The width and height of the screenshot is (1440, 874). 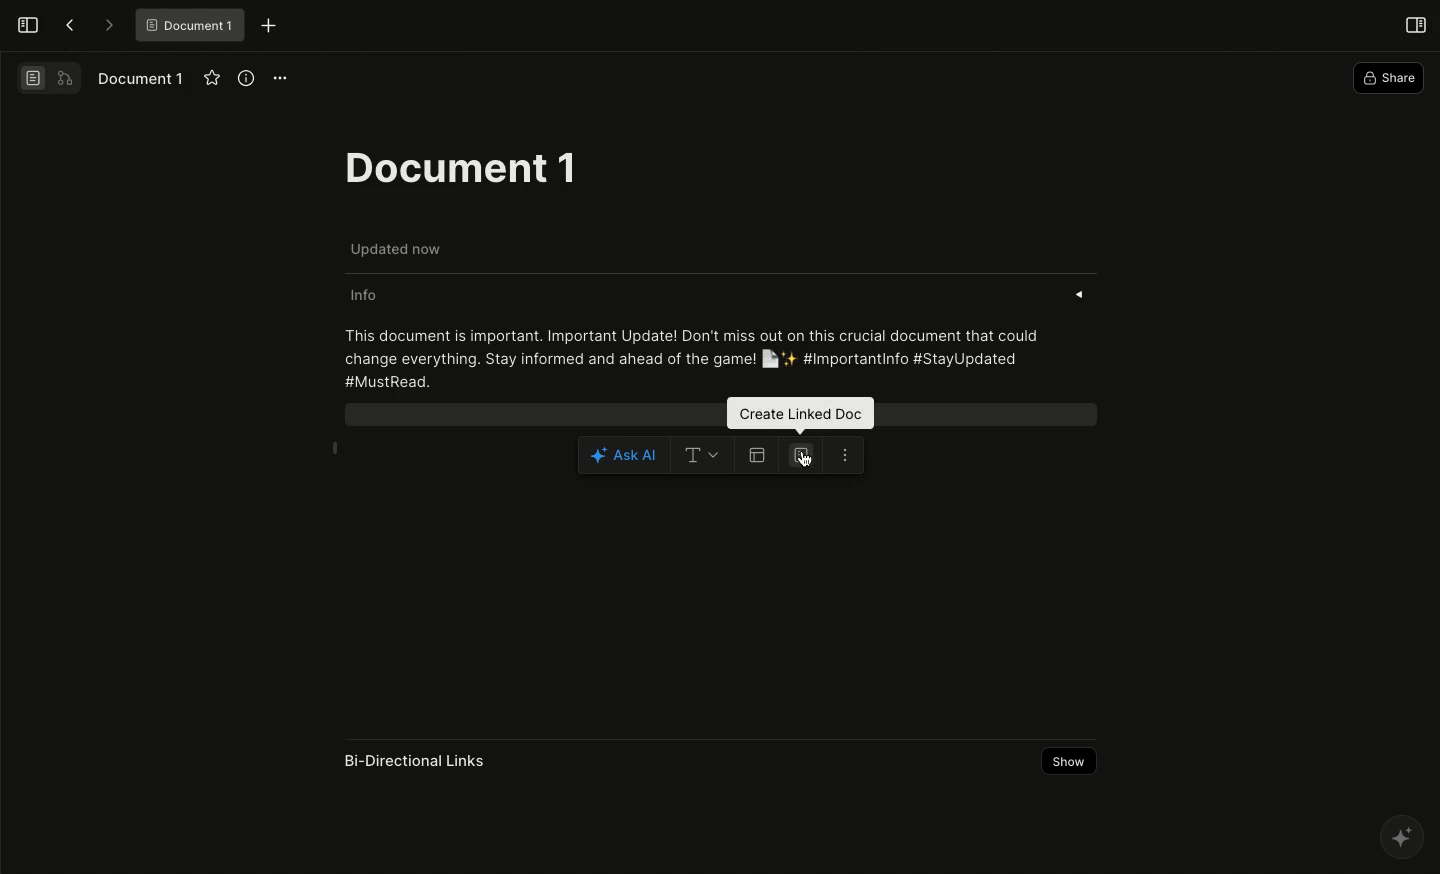 I want to click on Selected block, so click(x=526, y=413).